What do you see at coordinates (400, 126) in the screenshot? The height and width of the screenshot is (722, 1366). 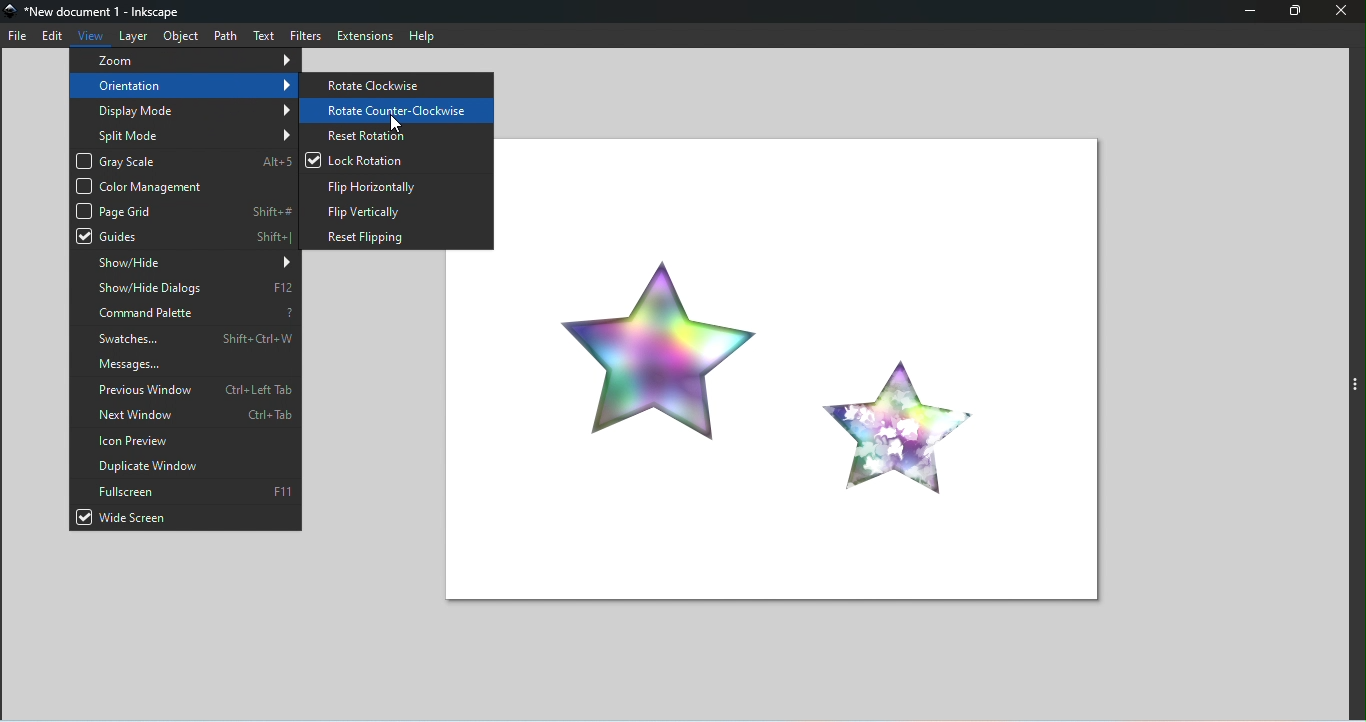 I see `Cursor` at bounding box center [400, 126].